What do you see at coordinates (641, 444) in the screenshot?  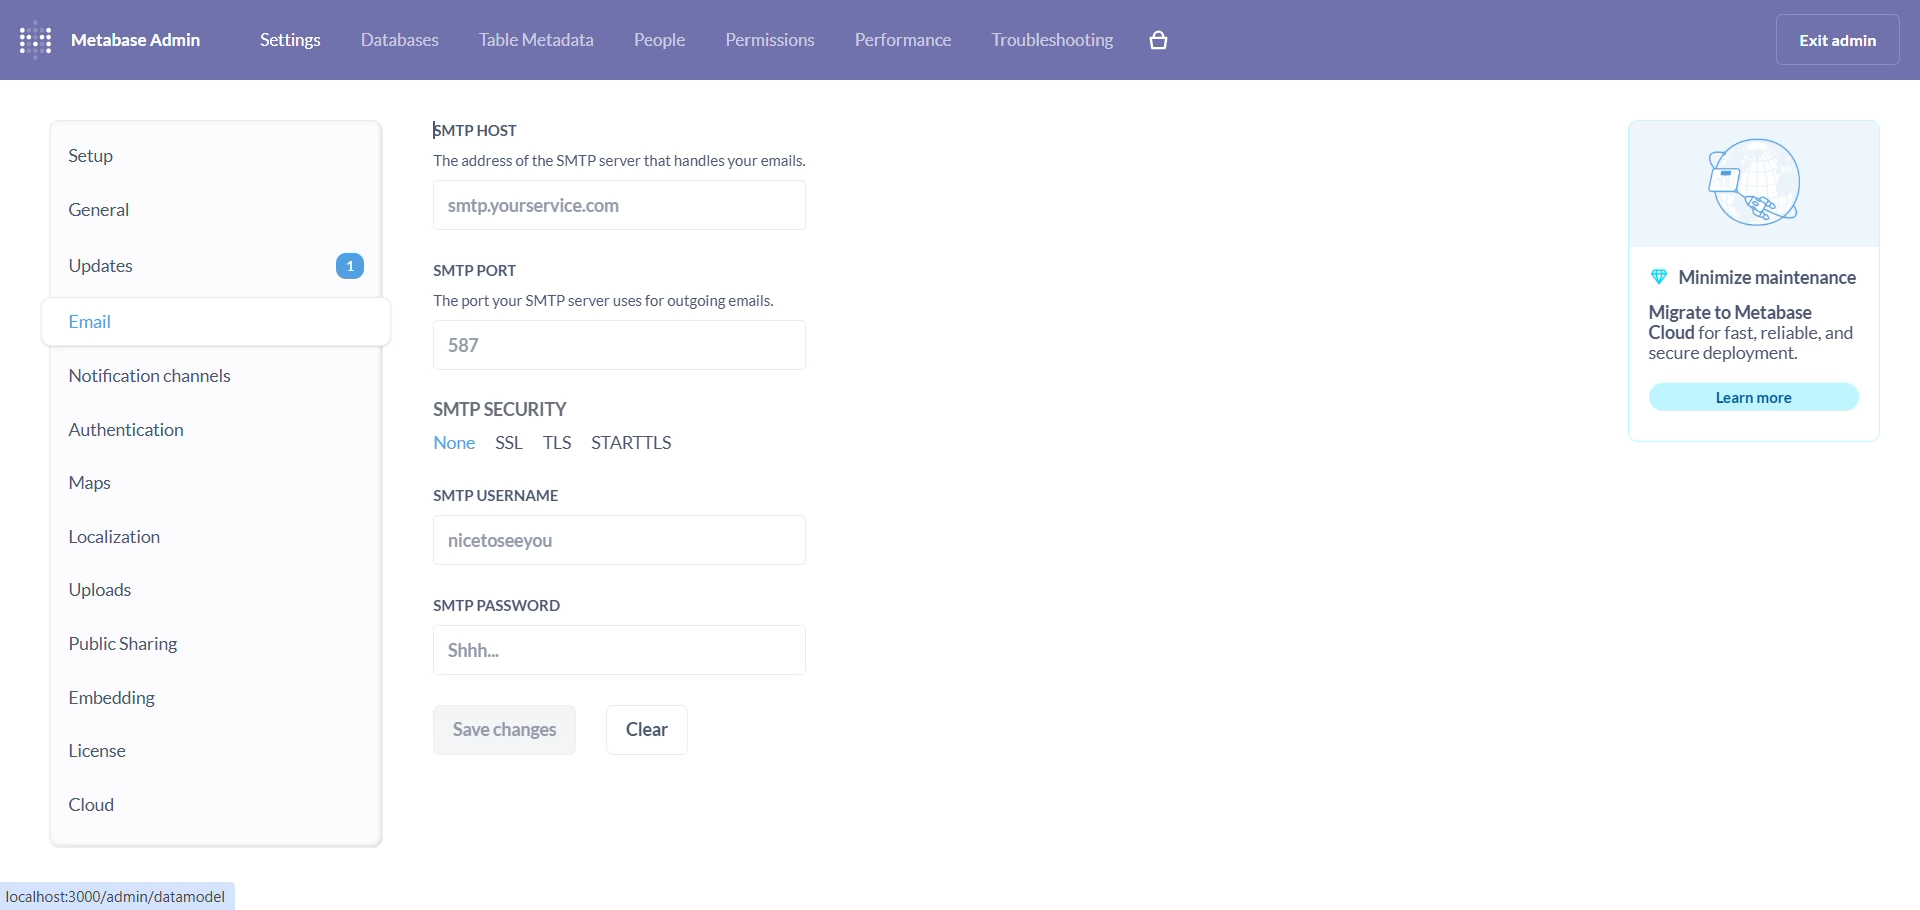 I see `STARTTLS` at bounding box center [641, 444].